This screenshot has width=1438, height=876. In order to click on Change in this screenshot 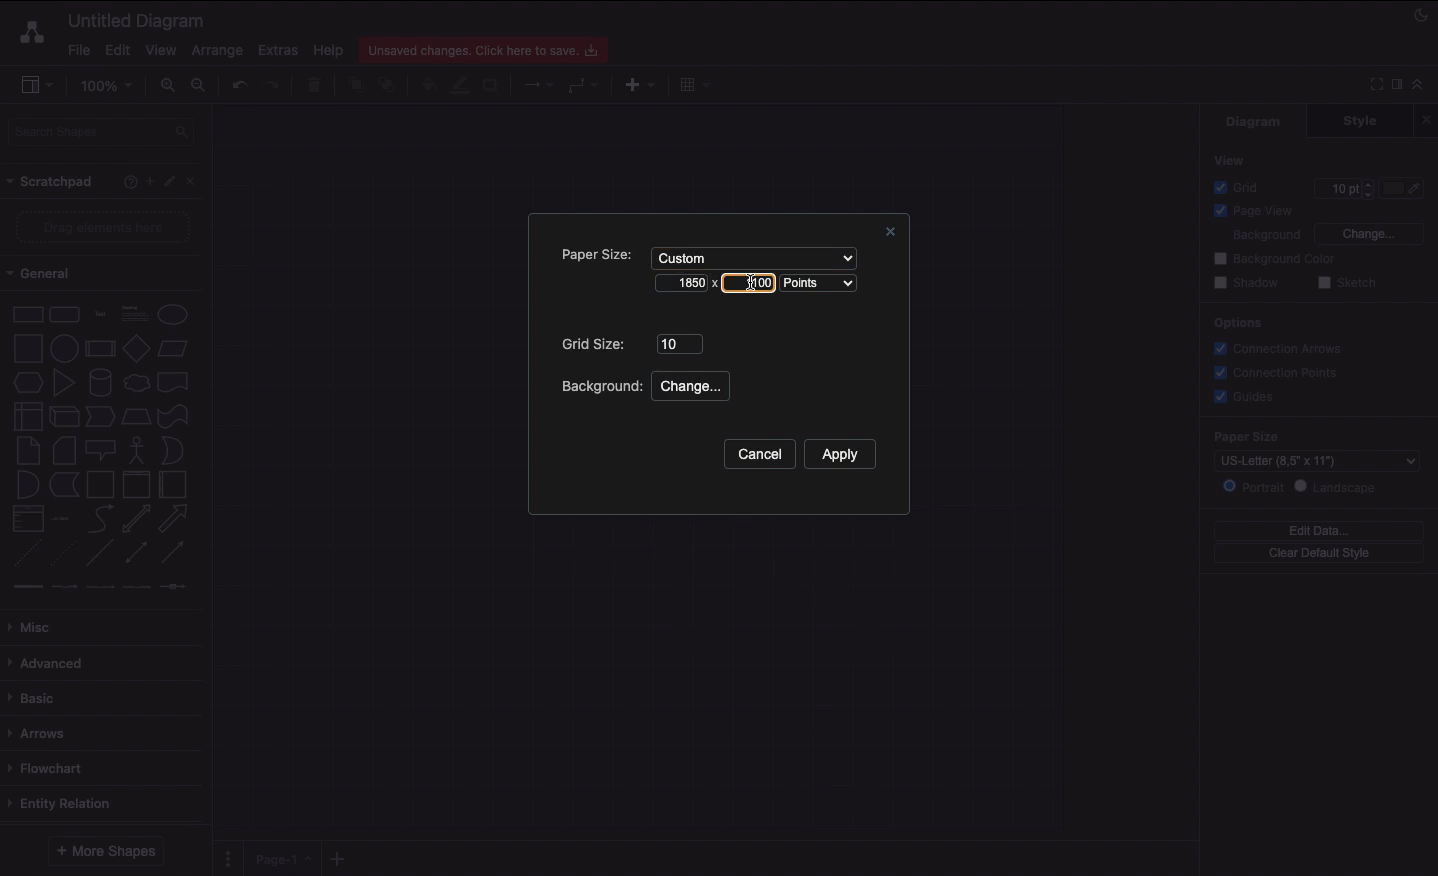, I will do `click(1368, 232)`.